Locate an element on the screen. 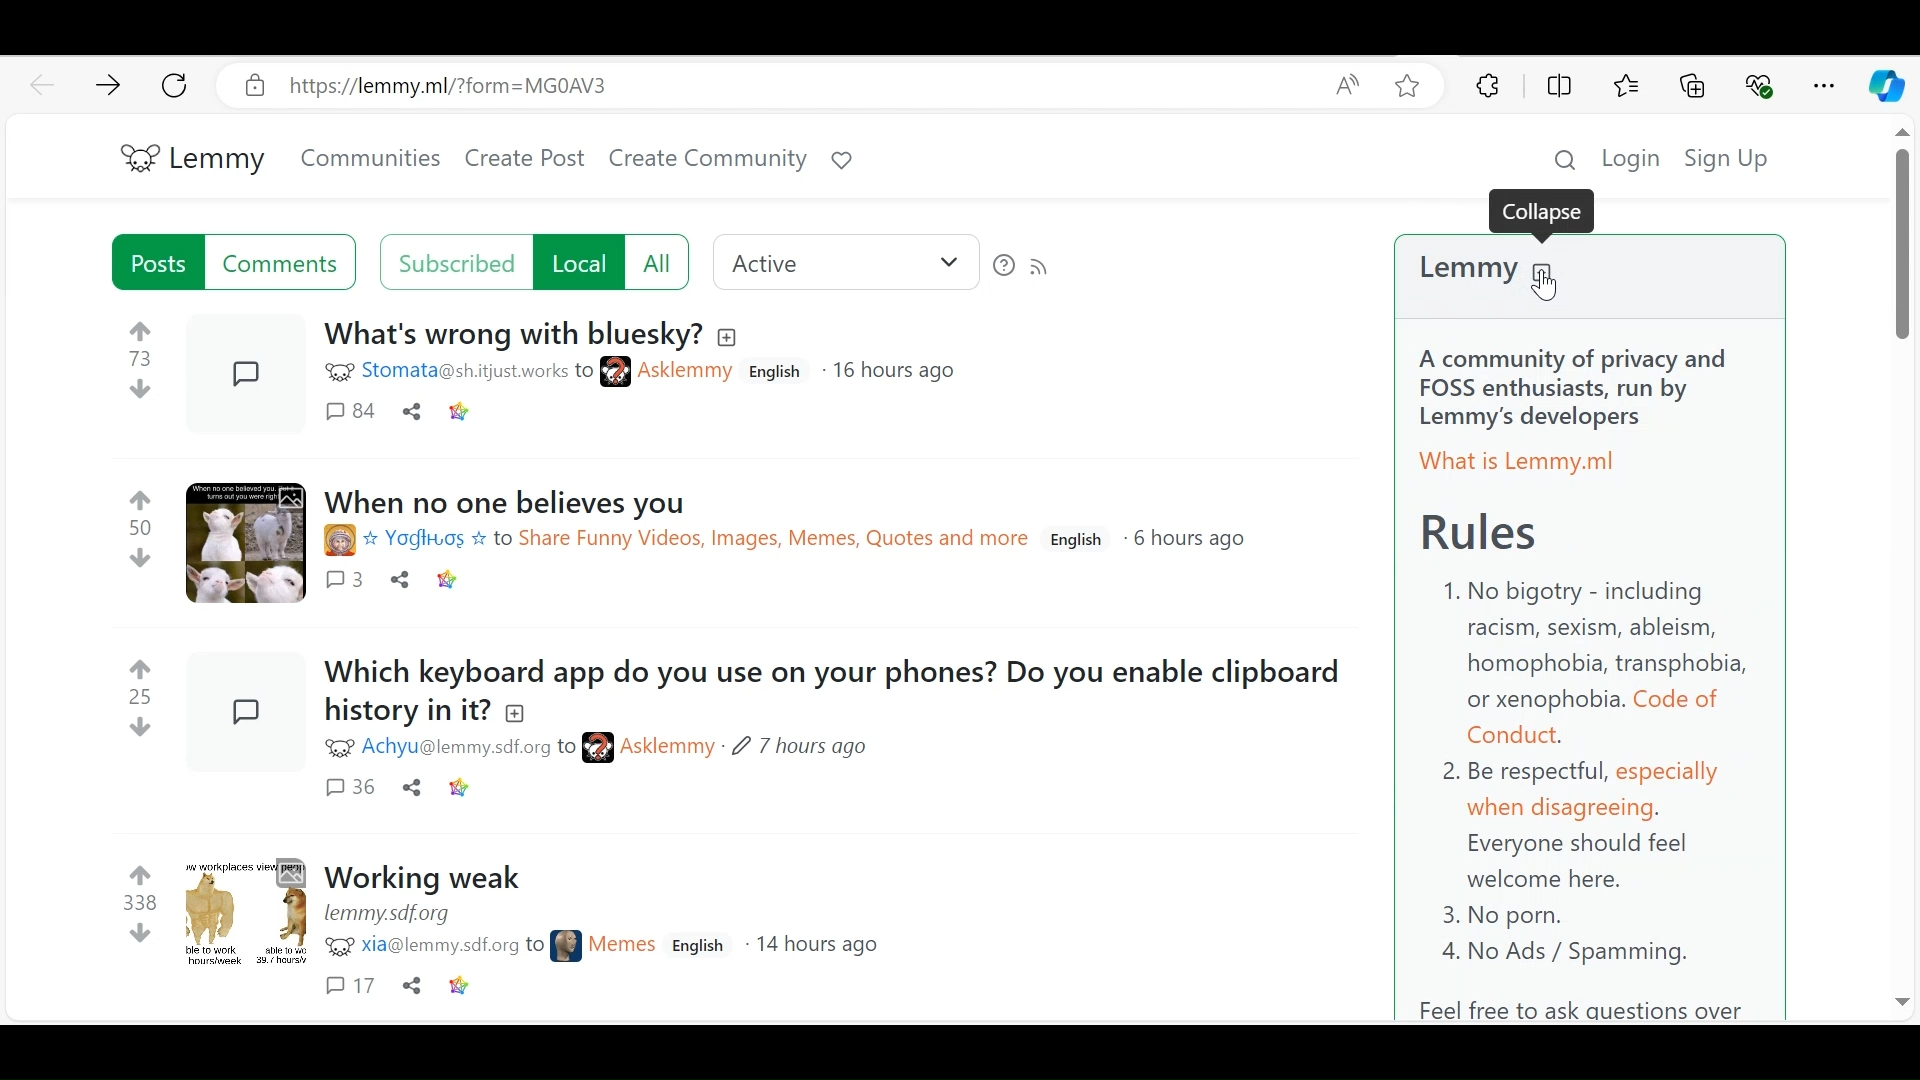 The image size is (1920, 1080). mentions is located at coordinates (477, 372).